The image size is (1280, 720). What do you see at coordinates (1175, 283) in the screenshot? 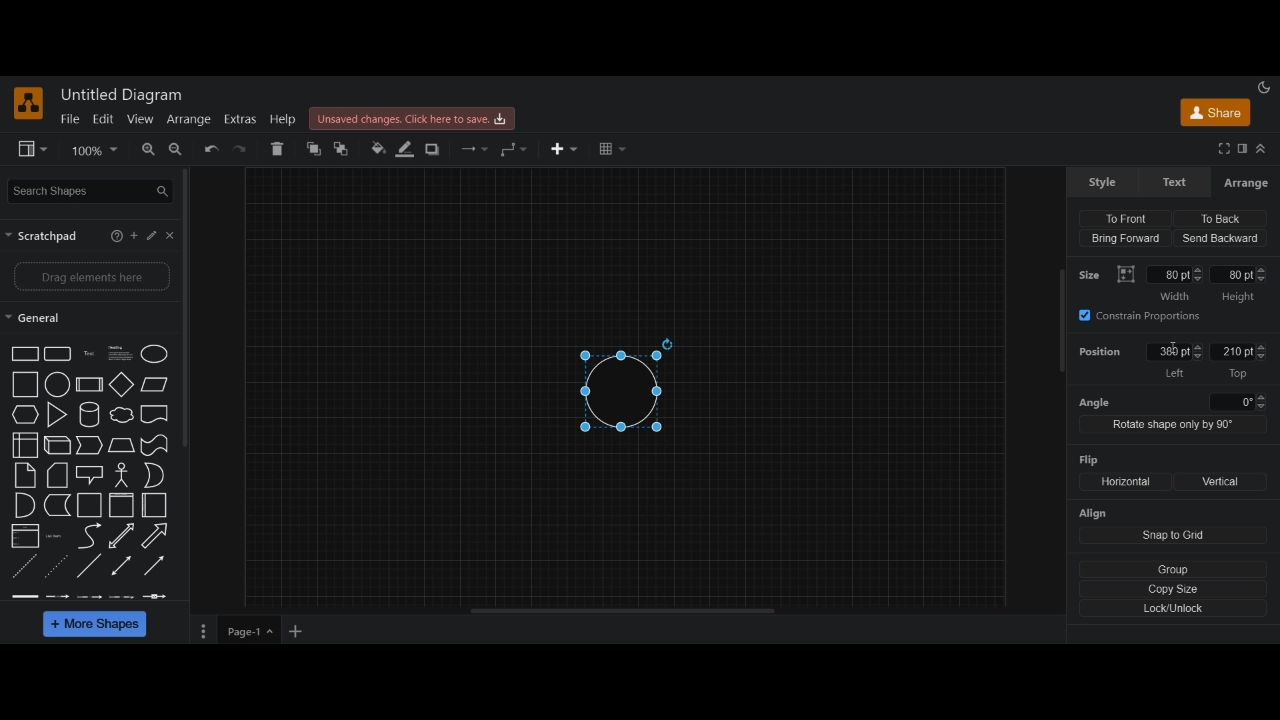
I see `width` at bounding box center [1175, 283].